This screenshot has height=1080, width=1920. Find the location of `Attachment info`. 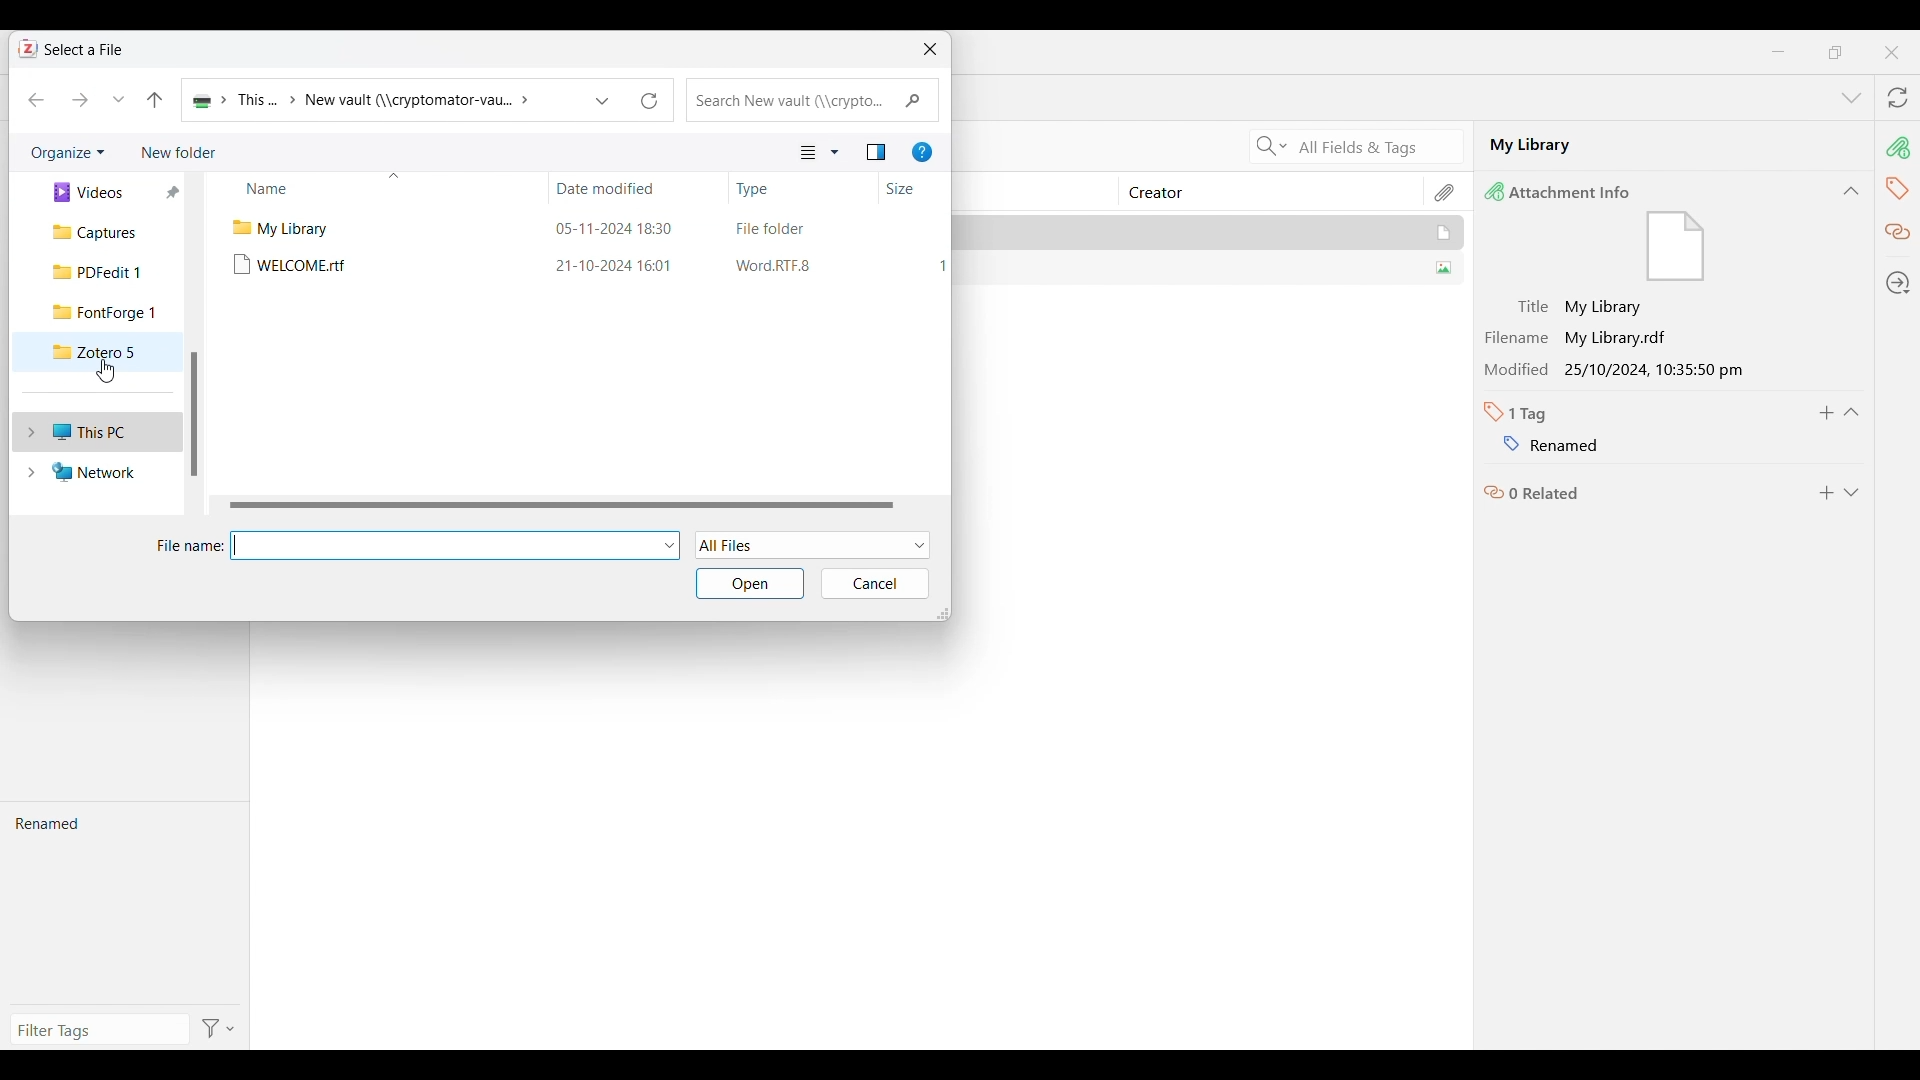

Attachment info is located at coordinates (1895, 148).